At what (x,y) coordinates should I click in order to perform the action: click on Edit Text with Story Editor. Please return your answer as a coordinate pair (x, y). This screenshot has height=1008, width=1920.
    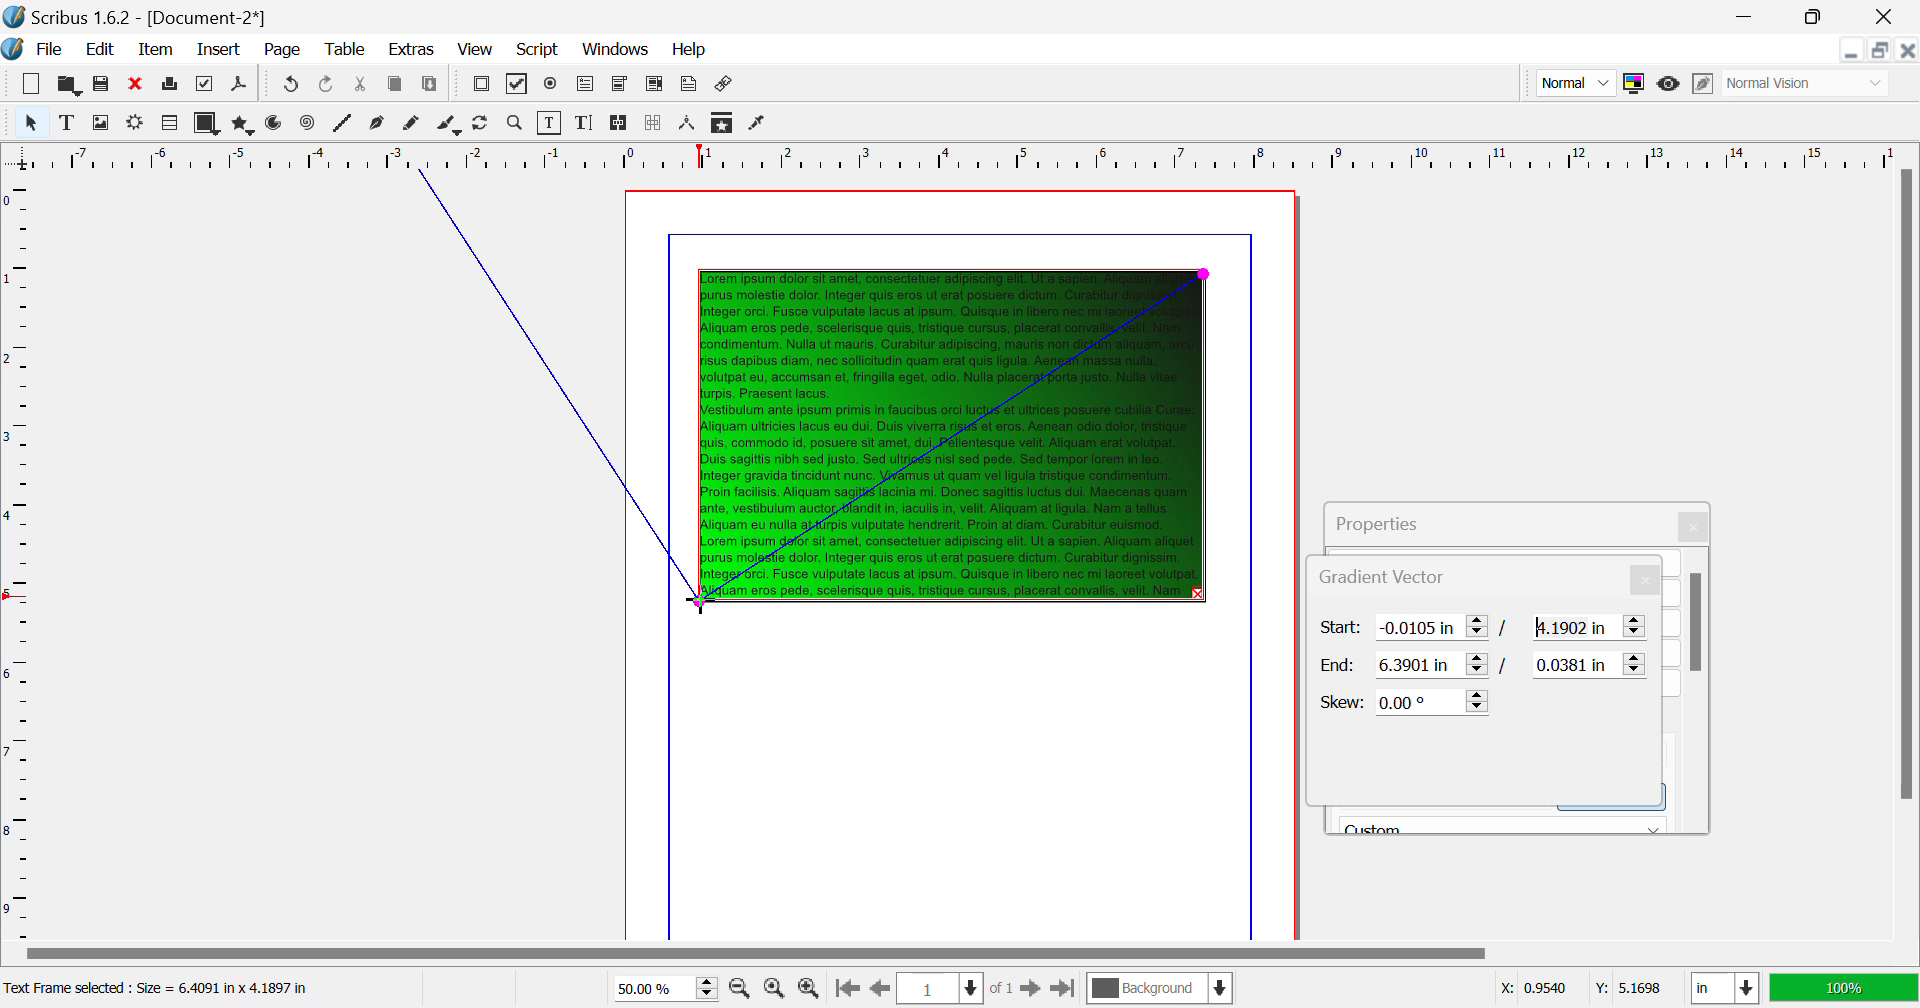
    Looking at the image, I should click on (584, 123).